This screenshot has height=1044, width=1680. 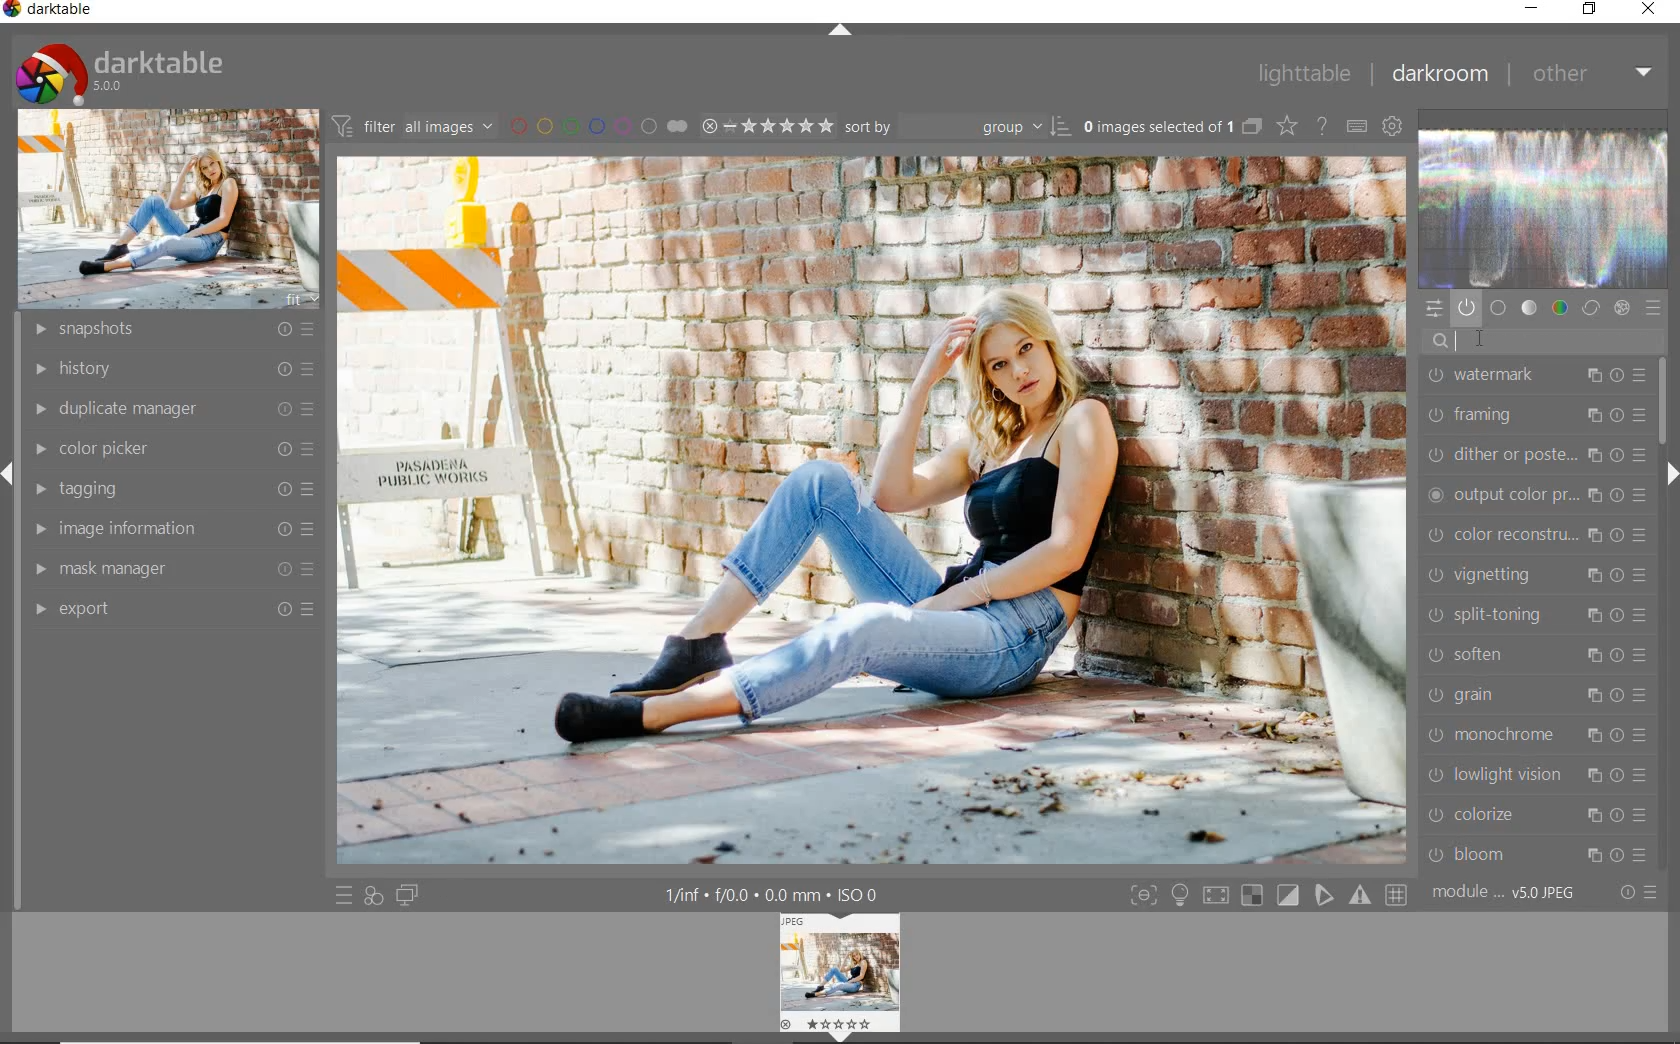 I want to click on tagging, so click(x=168, y=490).